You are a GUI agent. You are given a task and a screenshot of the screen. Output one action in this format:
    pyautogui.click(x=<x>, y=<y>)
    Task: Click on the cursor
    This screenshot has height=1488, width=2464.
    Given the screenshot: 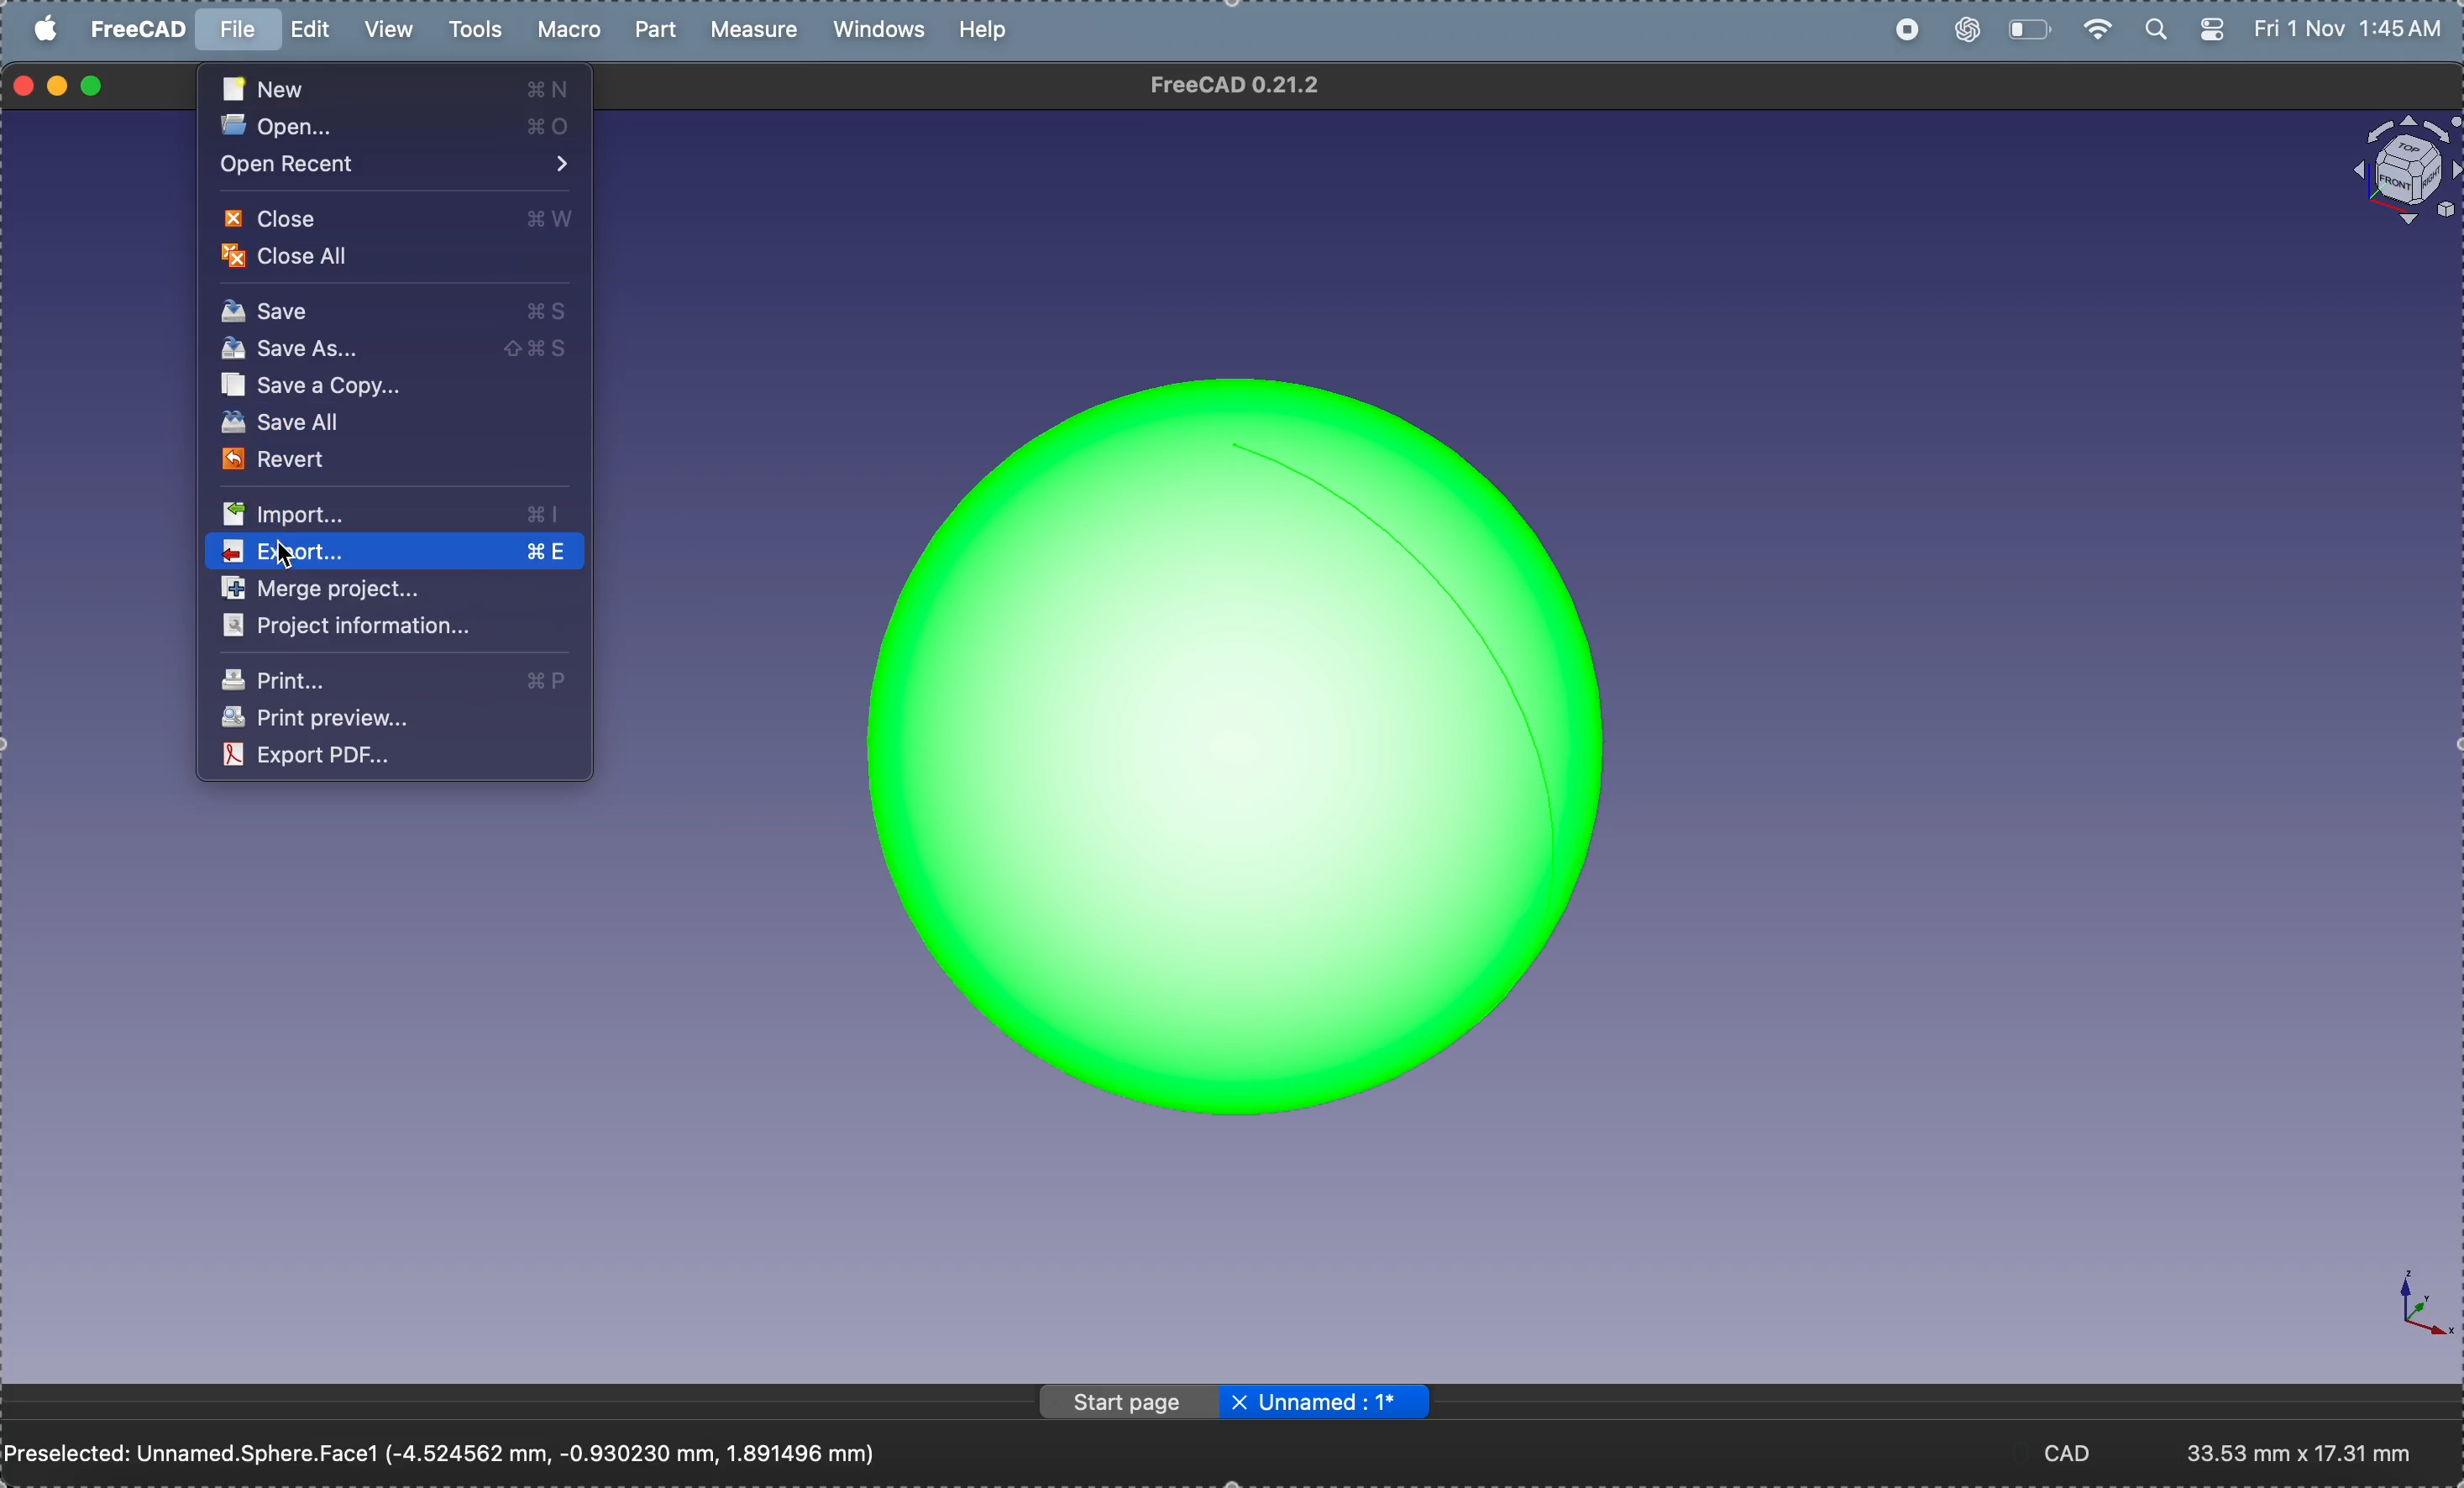 What is the action you would take?
    pyautogui.click(x=243, y=49)
    